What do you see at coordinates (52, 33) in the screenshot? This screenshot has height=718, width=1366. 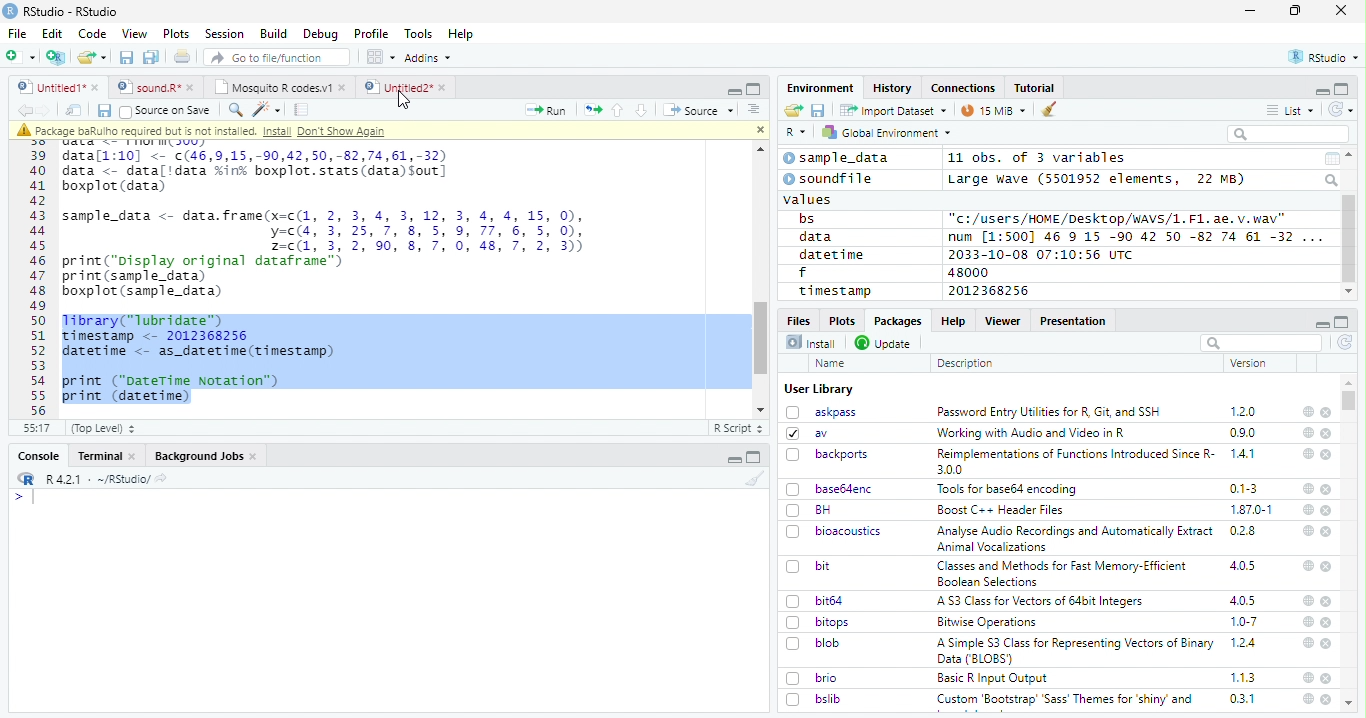 I see `Edit` at bounding box center [52, 33].